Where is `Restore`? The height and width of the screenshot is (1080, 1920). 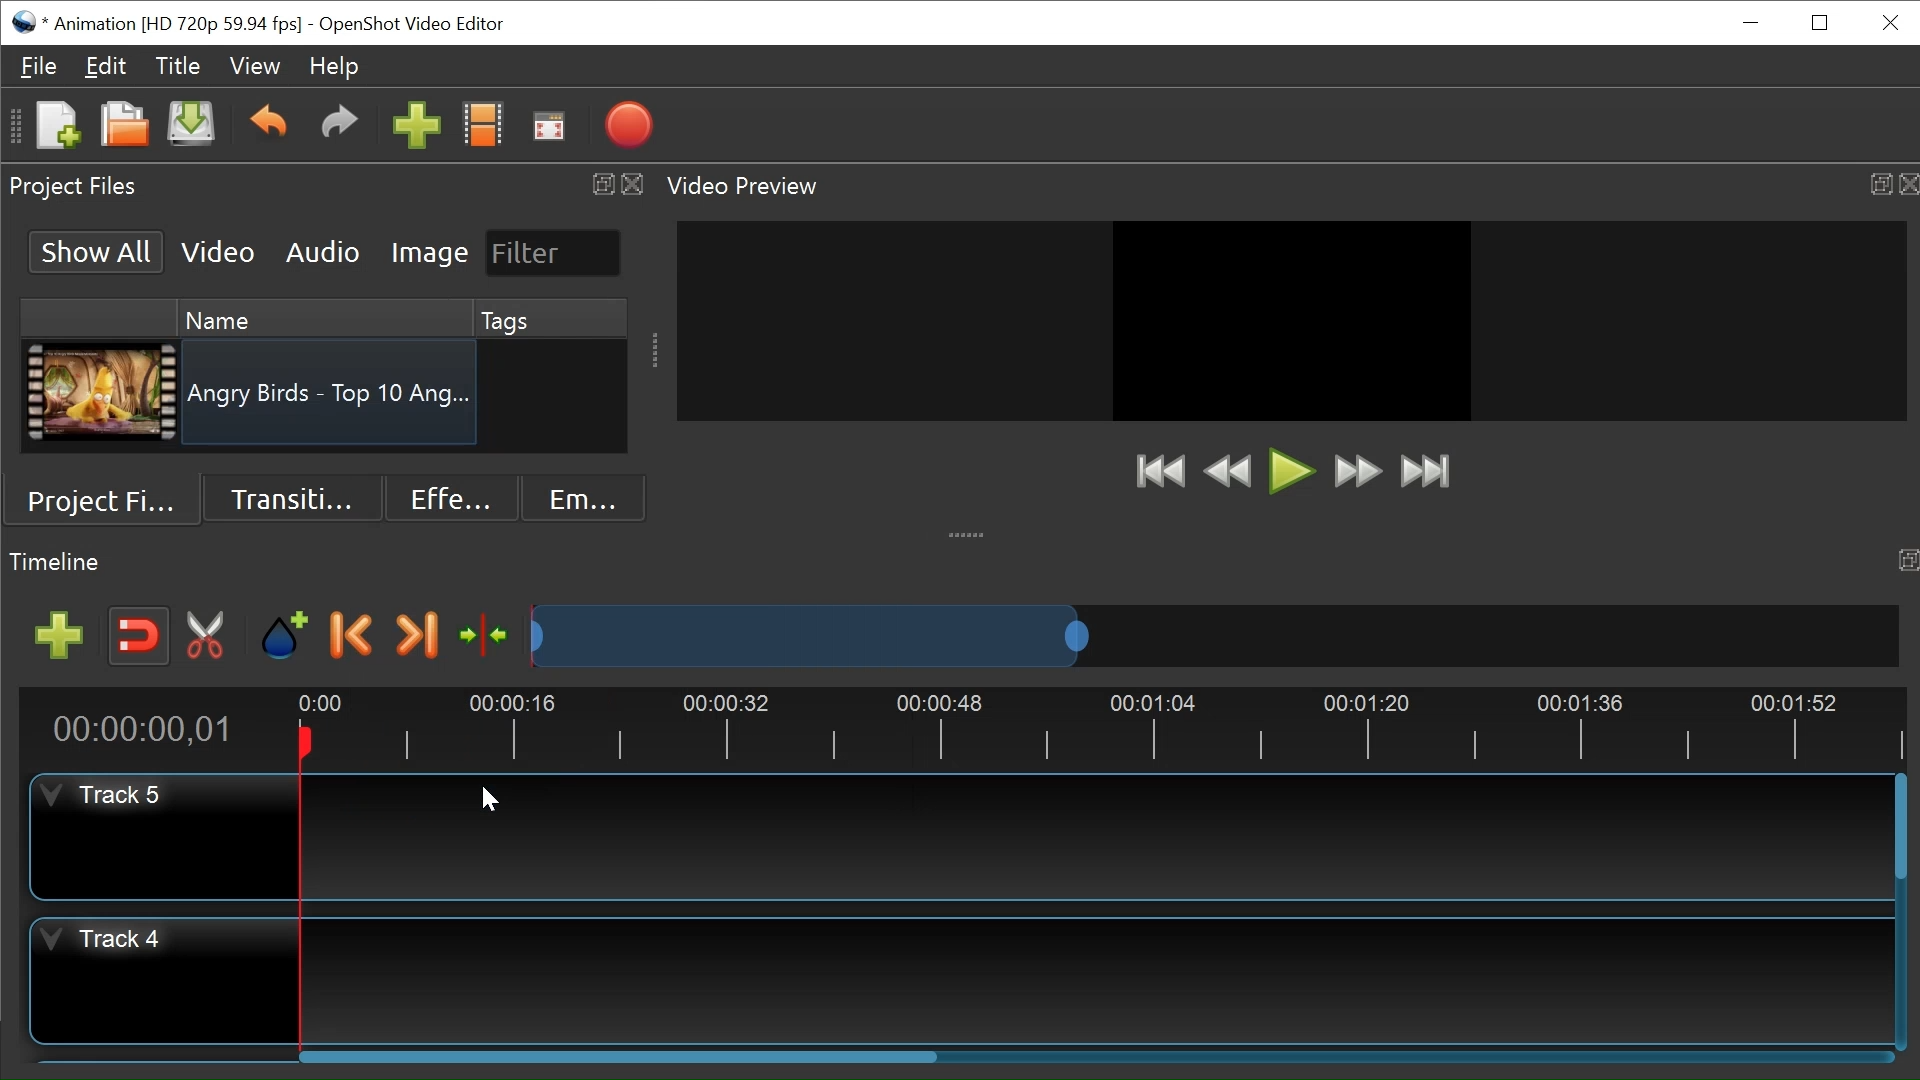 Restore is located at coordinates (1823, 22).